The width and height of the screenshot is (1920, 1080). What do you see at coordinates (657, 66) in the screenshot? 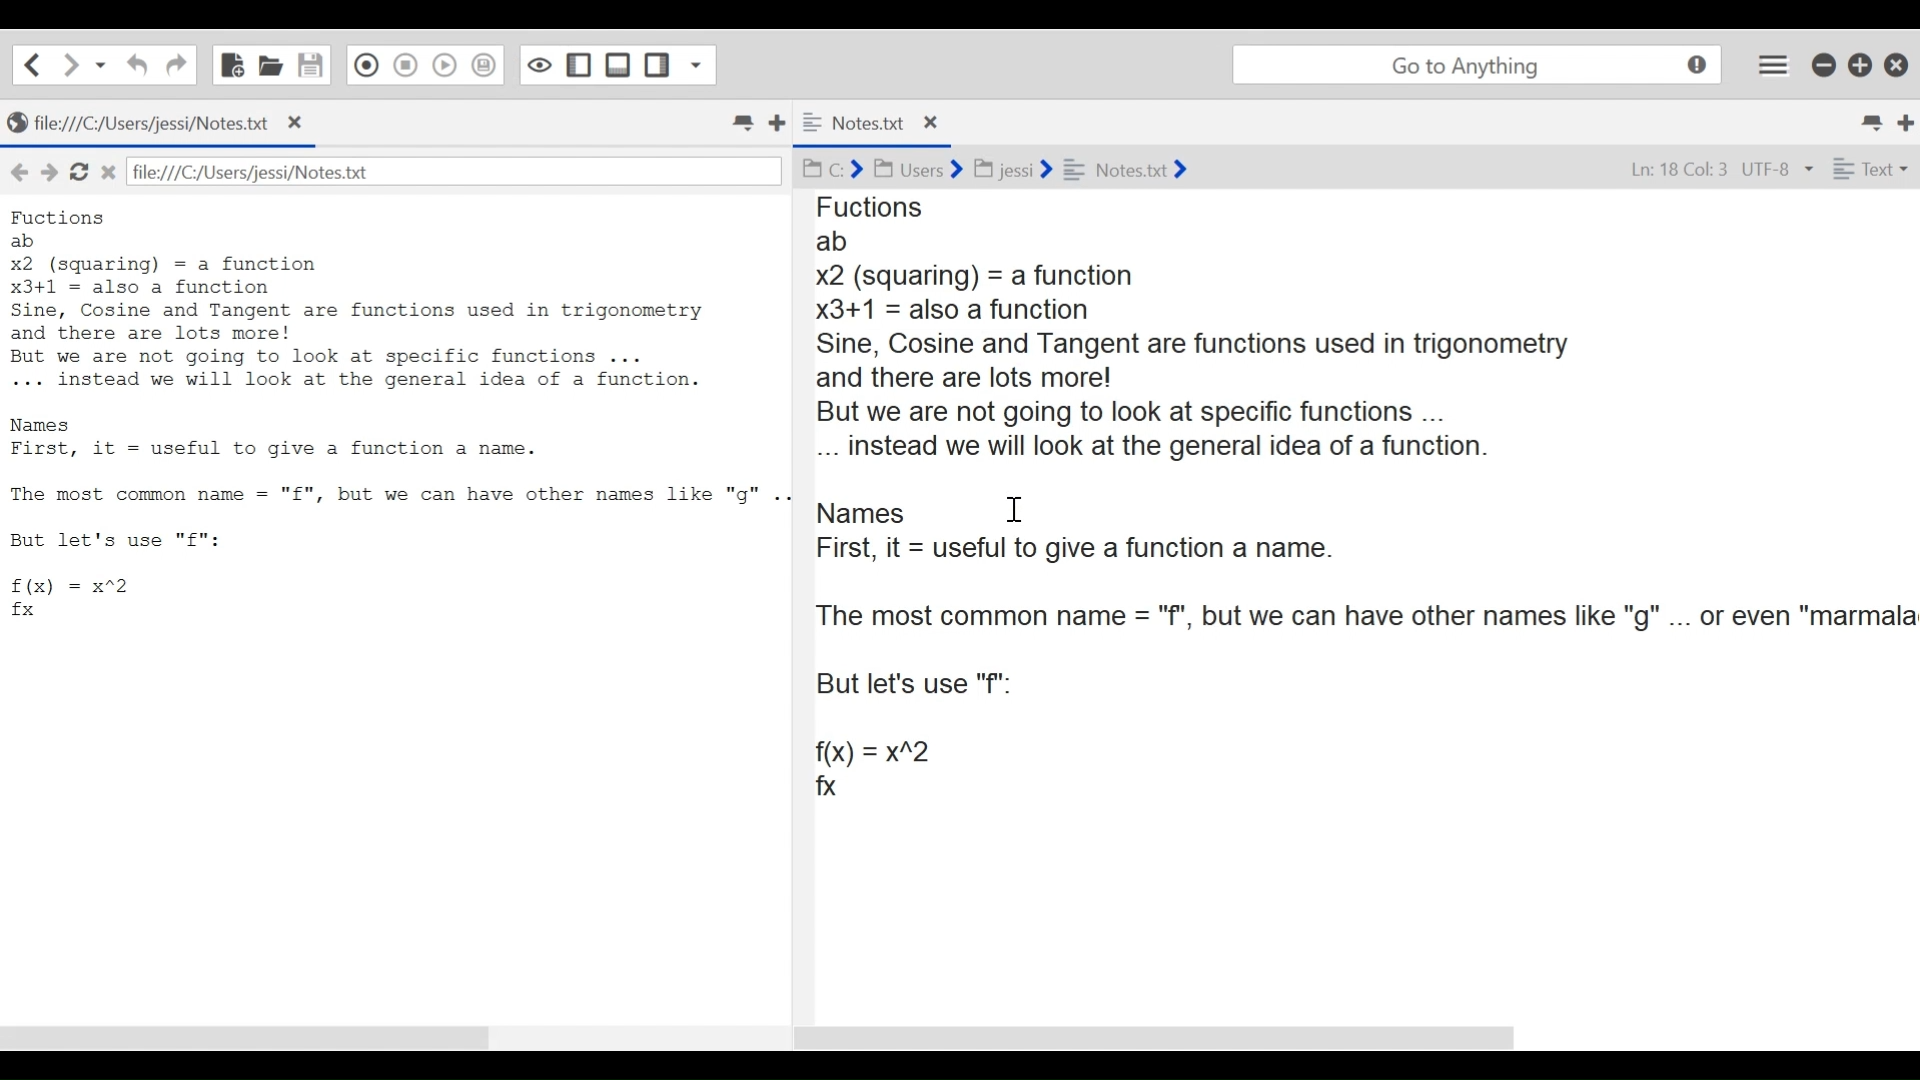
I see `Show/hide Right Pane` at bounding box center [657, 66].